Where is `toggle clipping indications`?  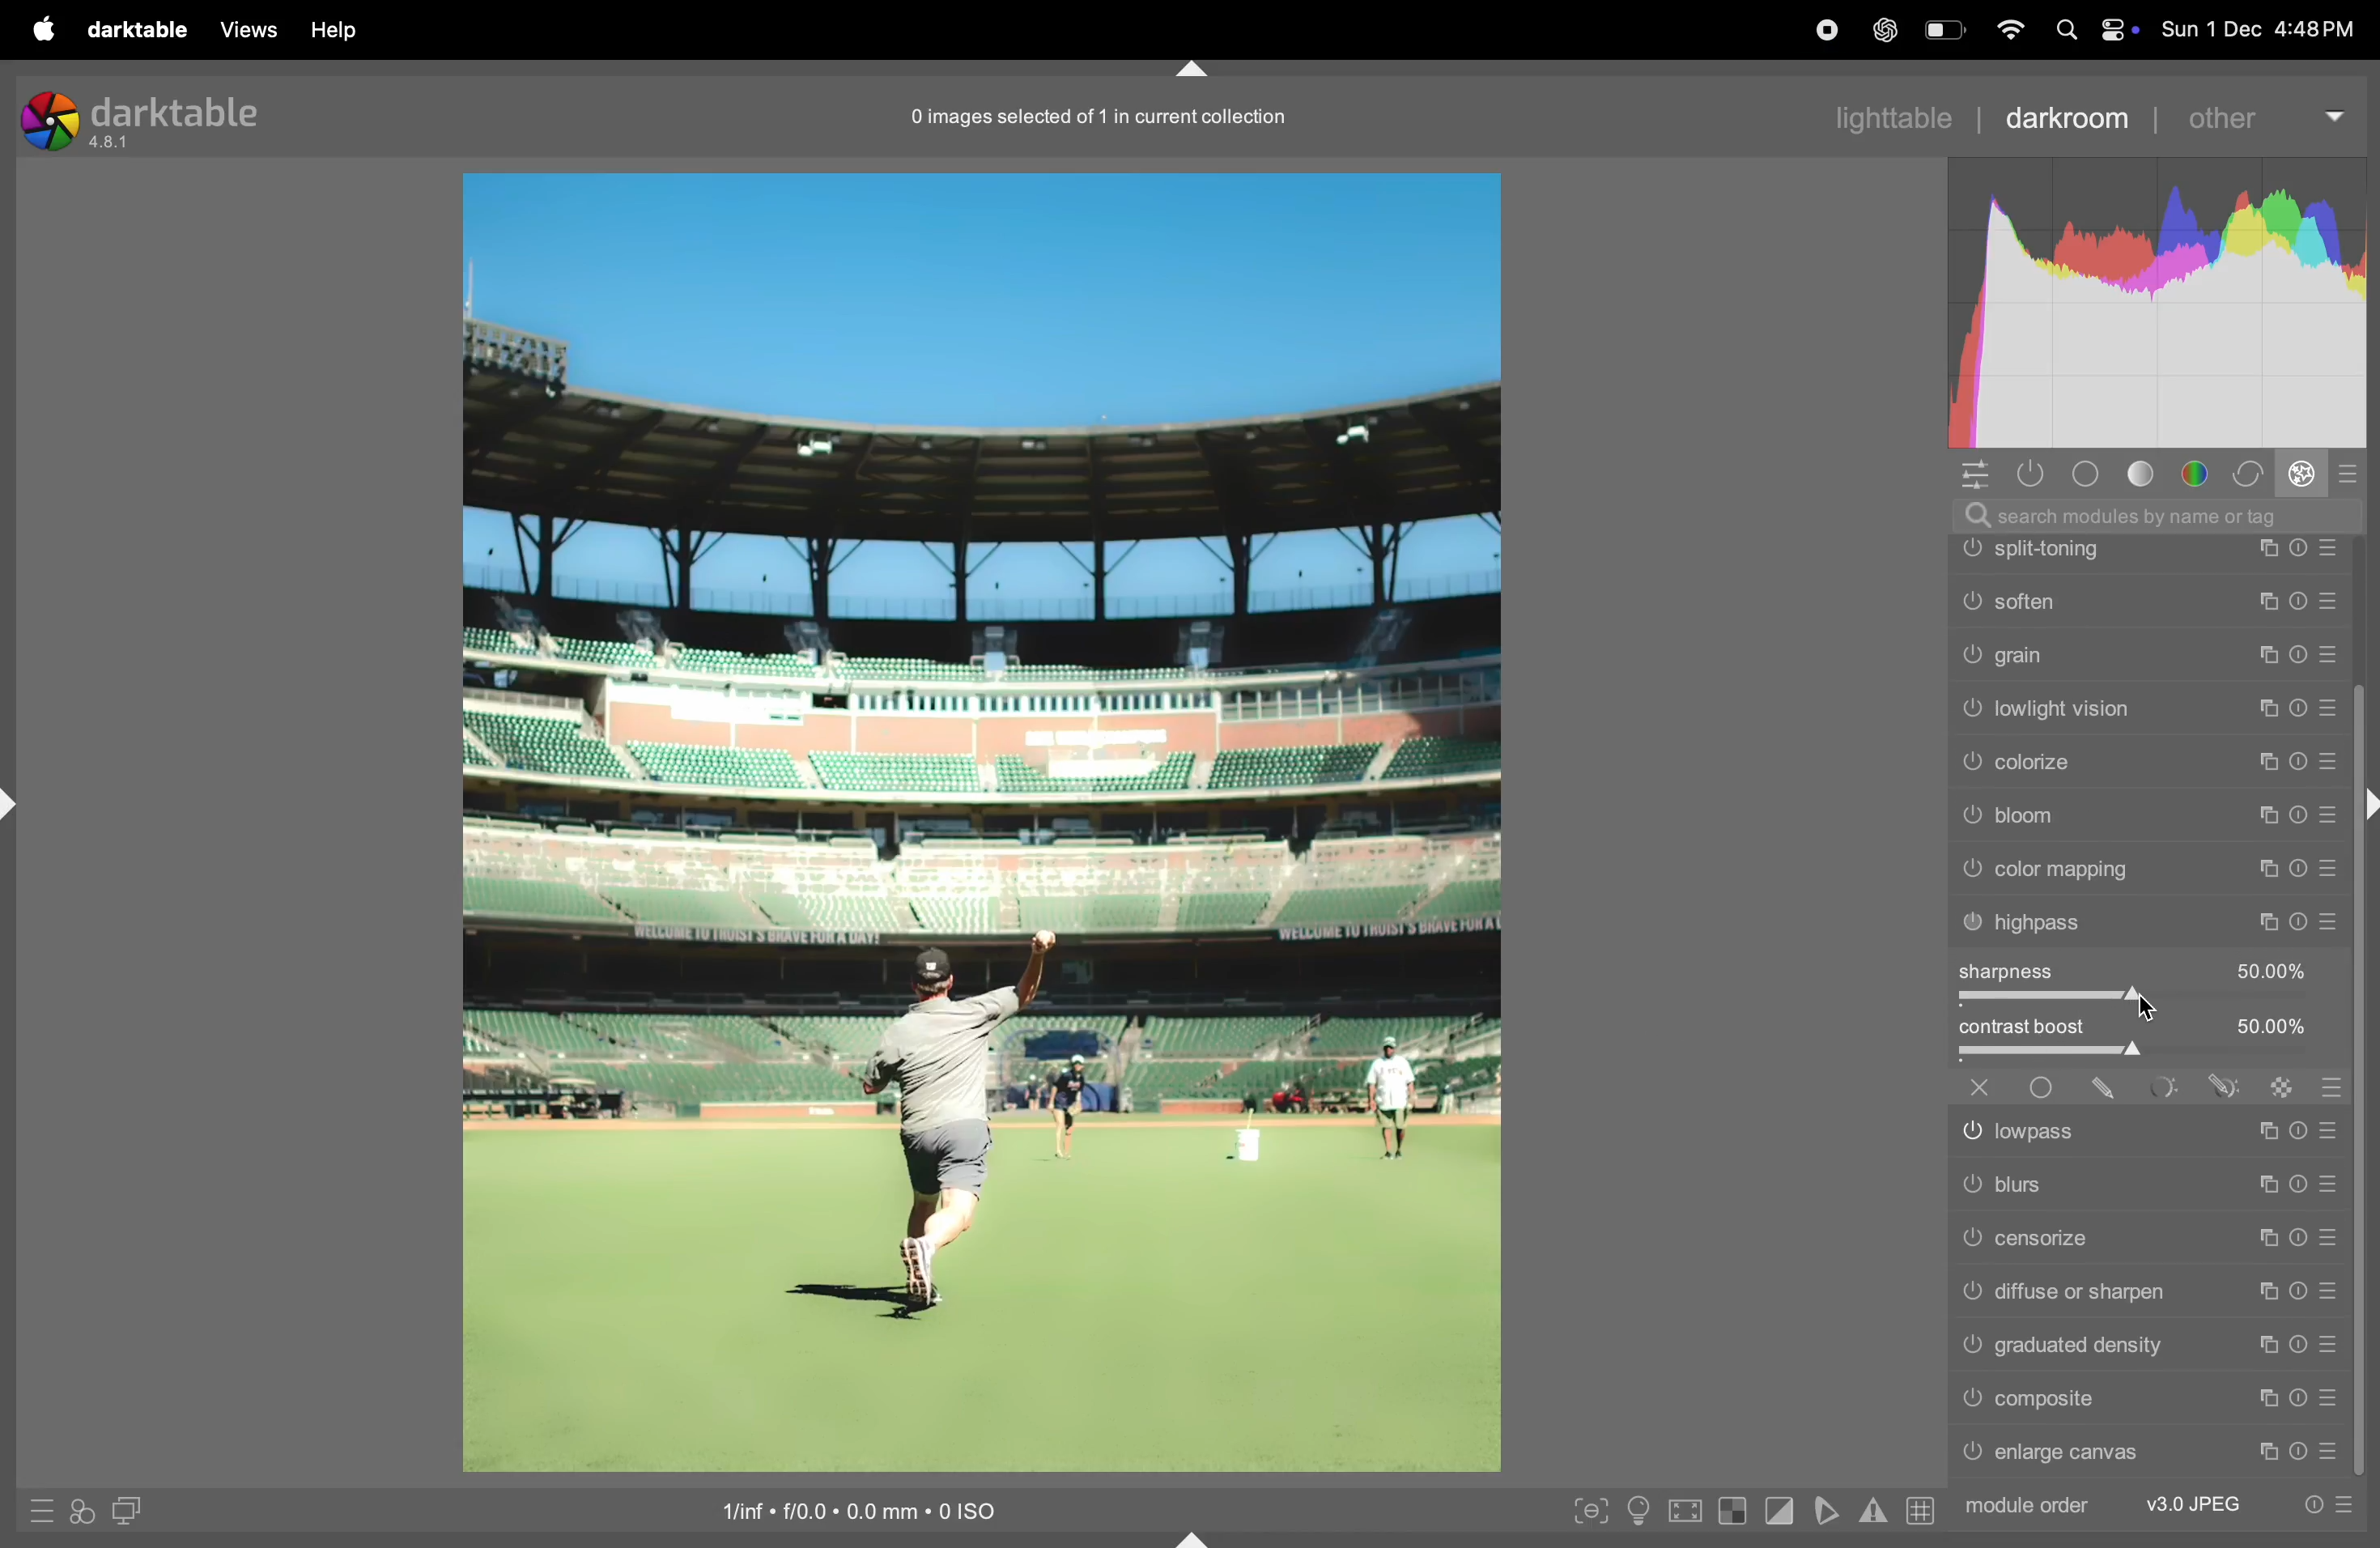 toggle clipping indications is located at coordinates (1778, 1514).